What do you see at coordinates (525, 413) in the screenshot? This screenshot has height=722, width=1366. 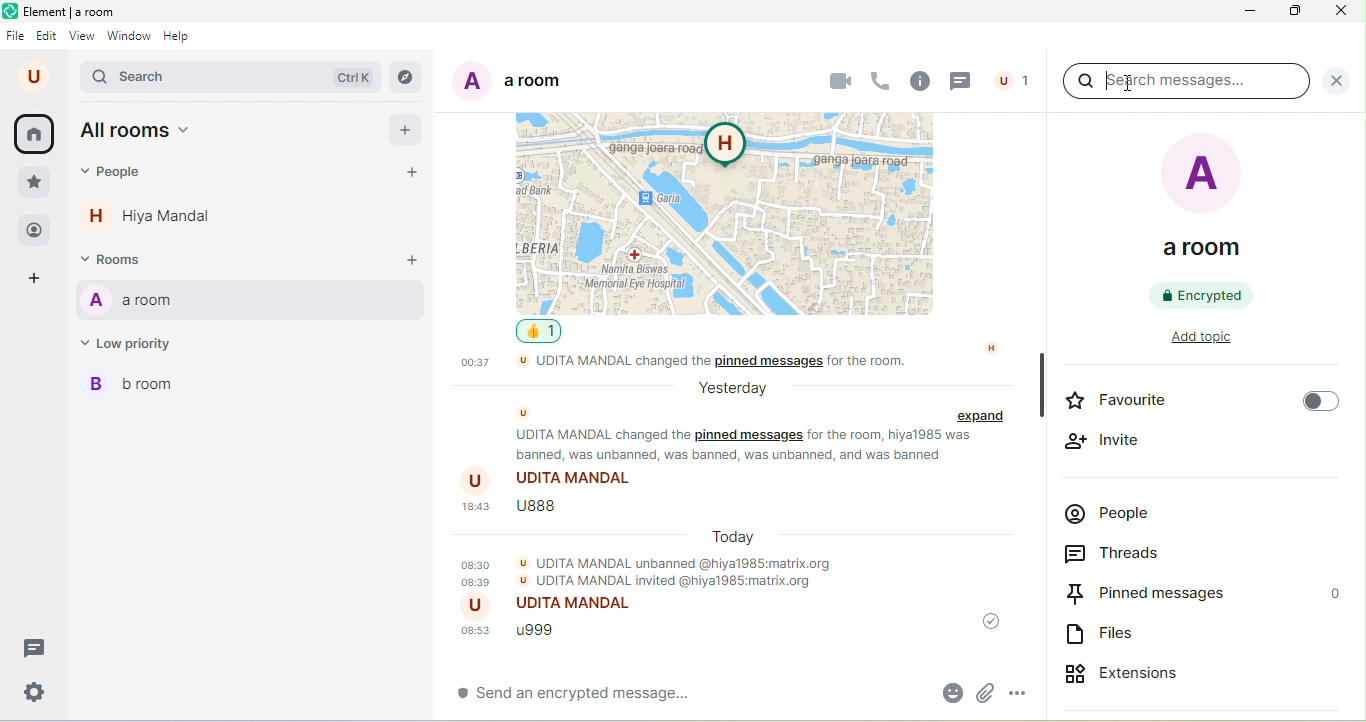 I see `u` at bounding box center [525, 413].